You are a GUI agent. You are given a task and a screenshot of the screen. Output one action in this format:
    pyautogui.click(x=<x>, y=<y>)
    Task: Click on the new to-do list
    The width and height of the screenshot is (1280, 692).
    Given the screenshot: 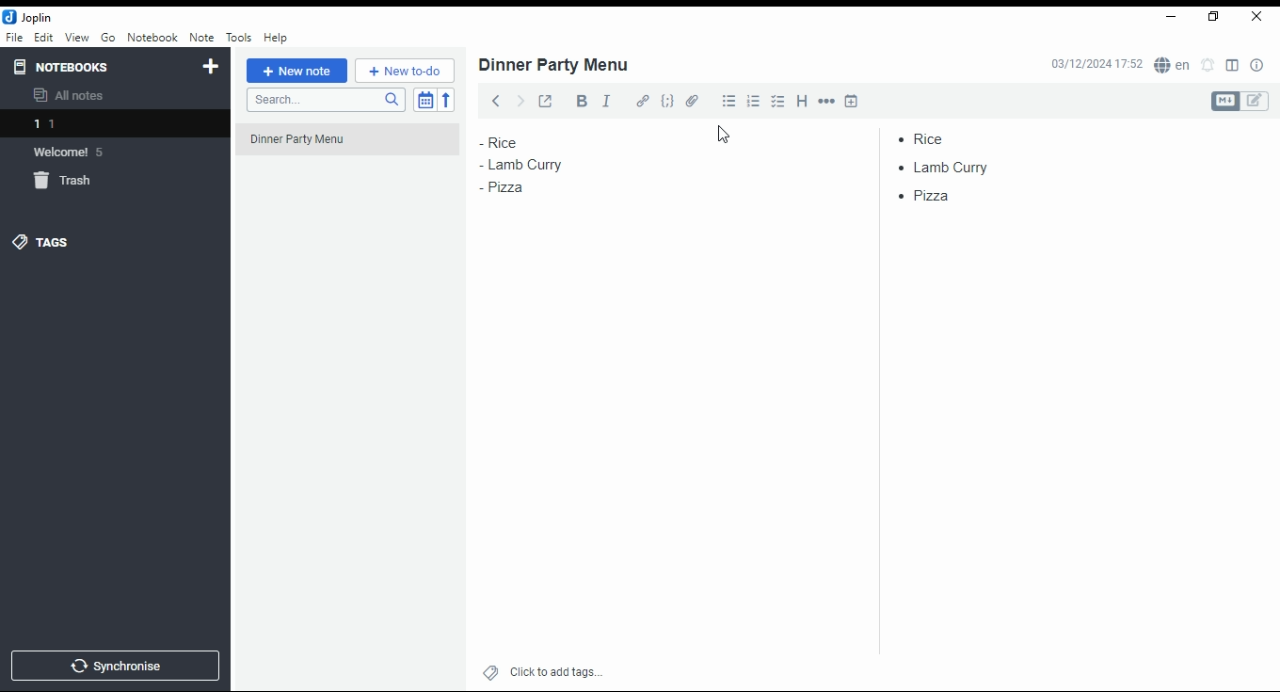 What is the action you would take?
    pyautogui.click(x=405, y=71)
    